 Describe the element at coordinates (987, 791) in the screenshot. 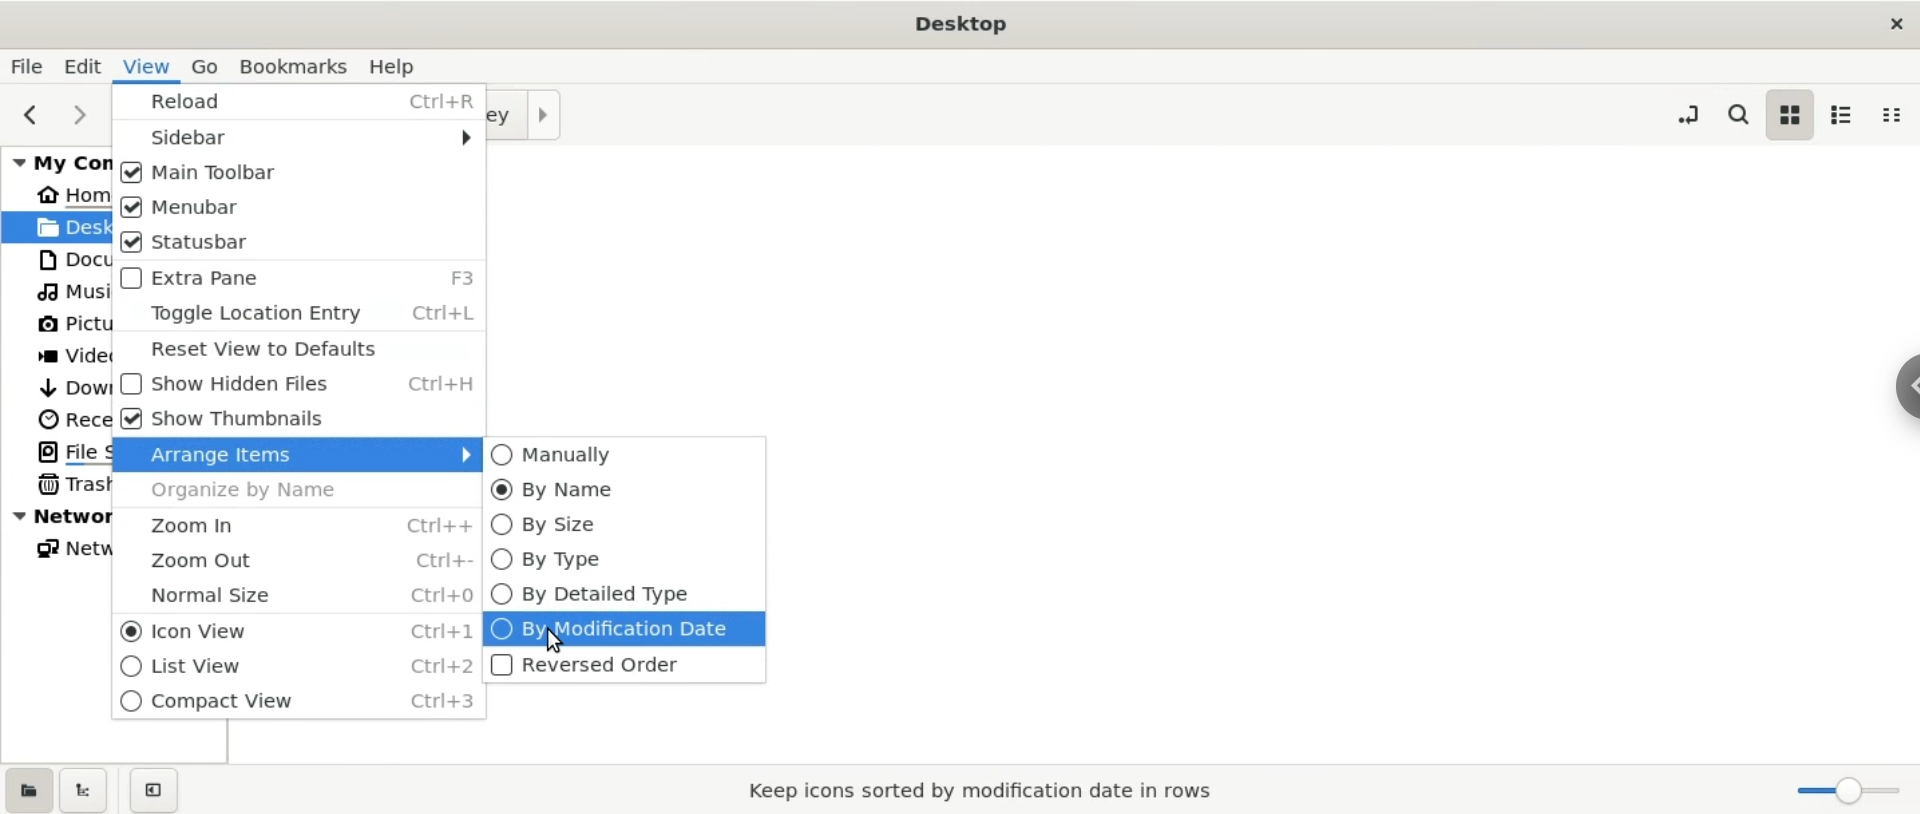

I see `keep icons sorted by modification date in rows` at that location.